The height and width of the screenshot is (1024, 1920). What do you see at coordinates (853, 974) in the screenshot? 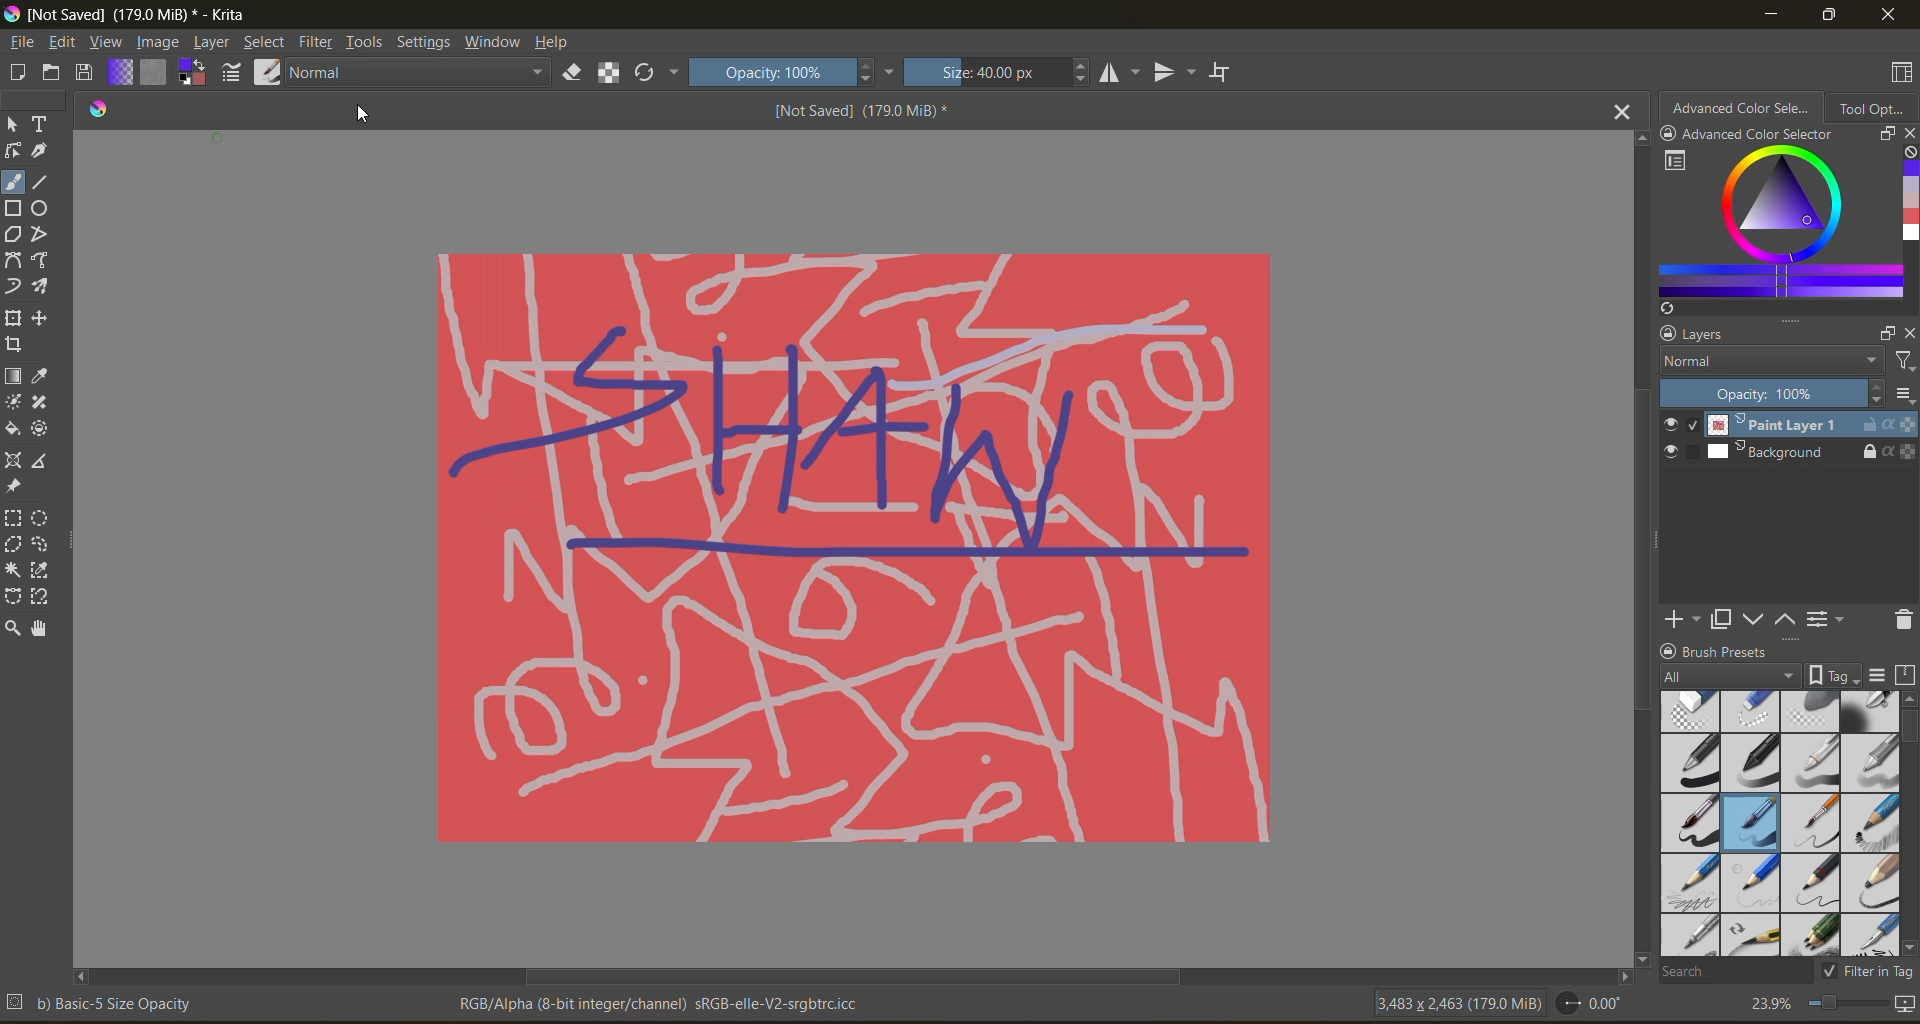
I see `horizontal scroll bar` at bounding box center [853, 974].